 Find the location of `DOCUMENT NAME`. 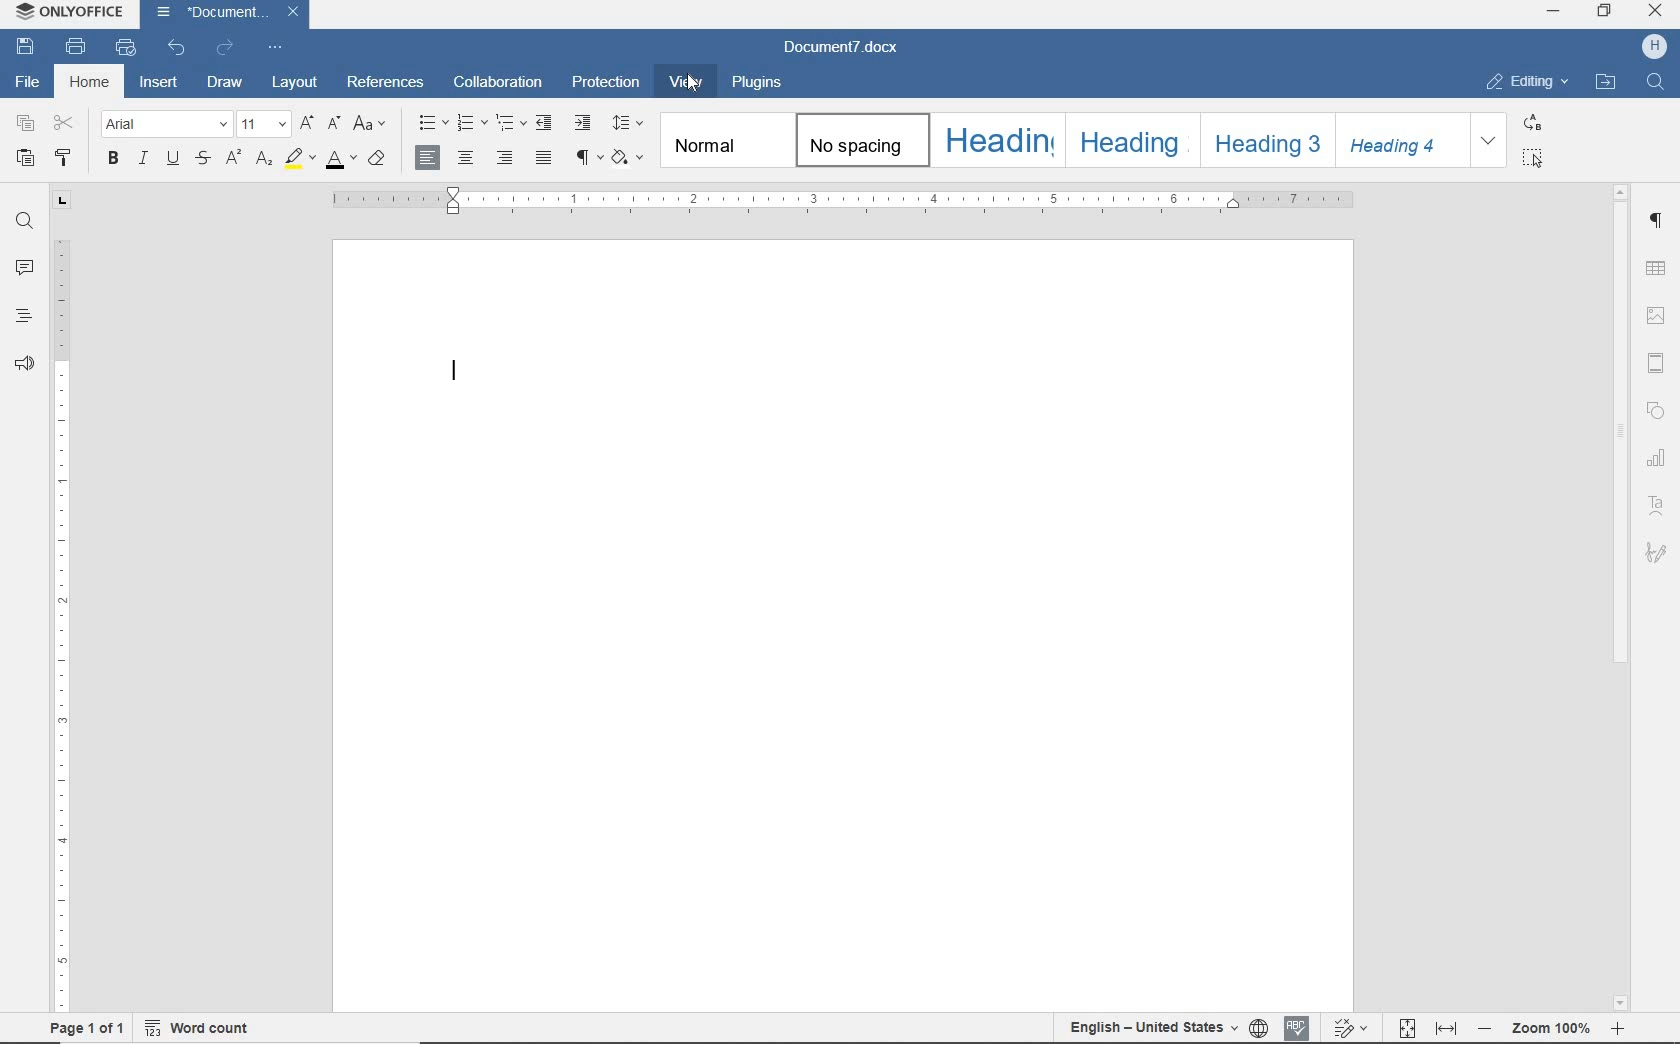

DOCUMENT NAME is located at coordinates (228, 13).